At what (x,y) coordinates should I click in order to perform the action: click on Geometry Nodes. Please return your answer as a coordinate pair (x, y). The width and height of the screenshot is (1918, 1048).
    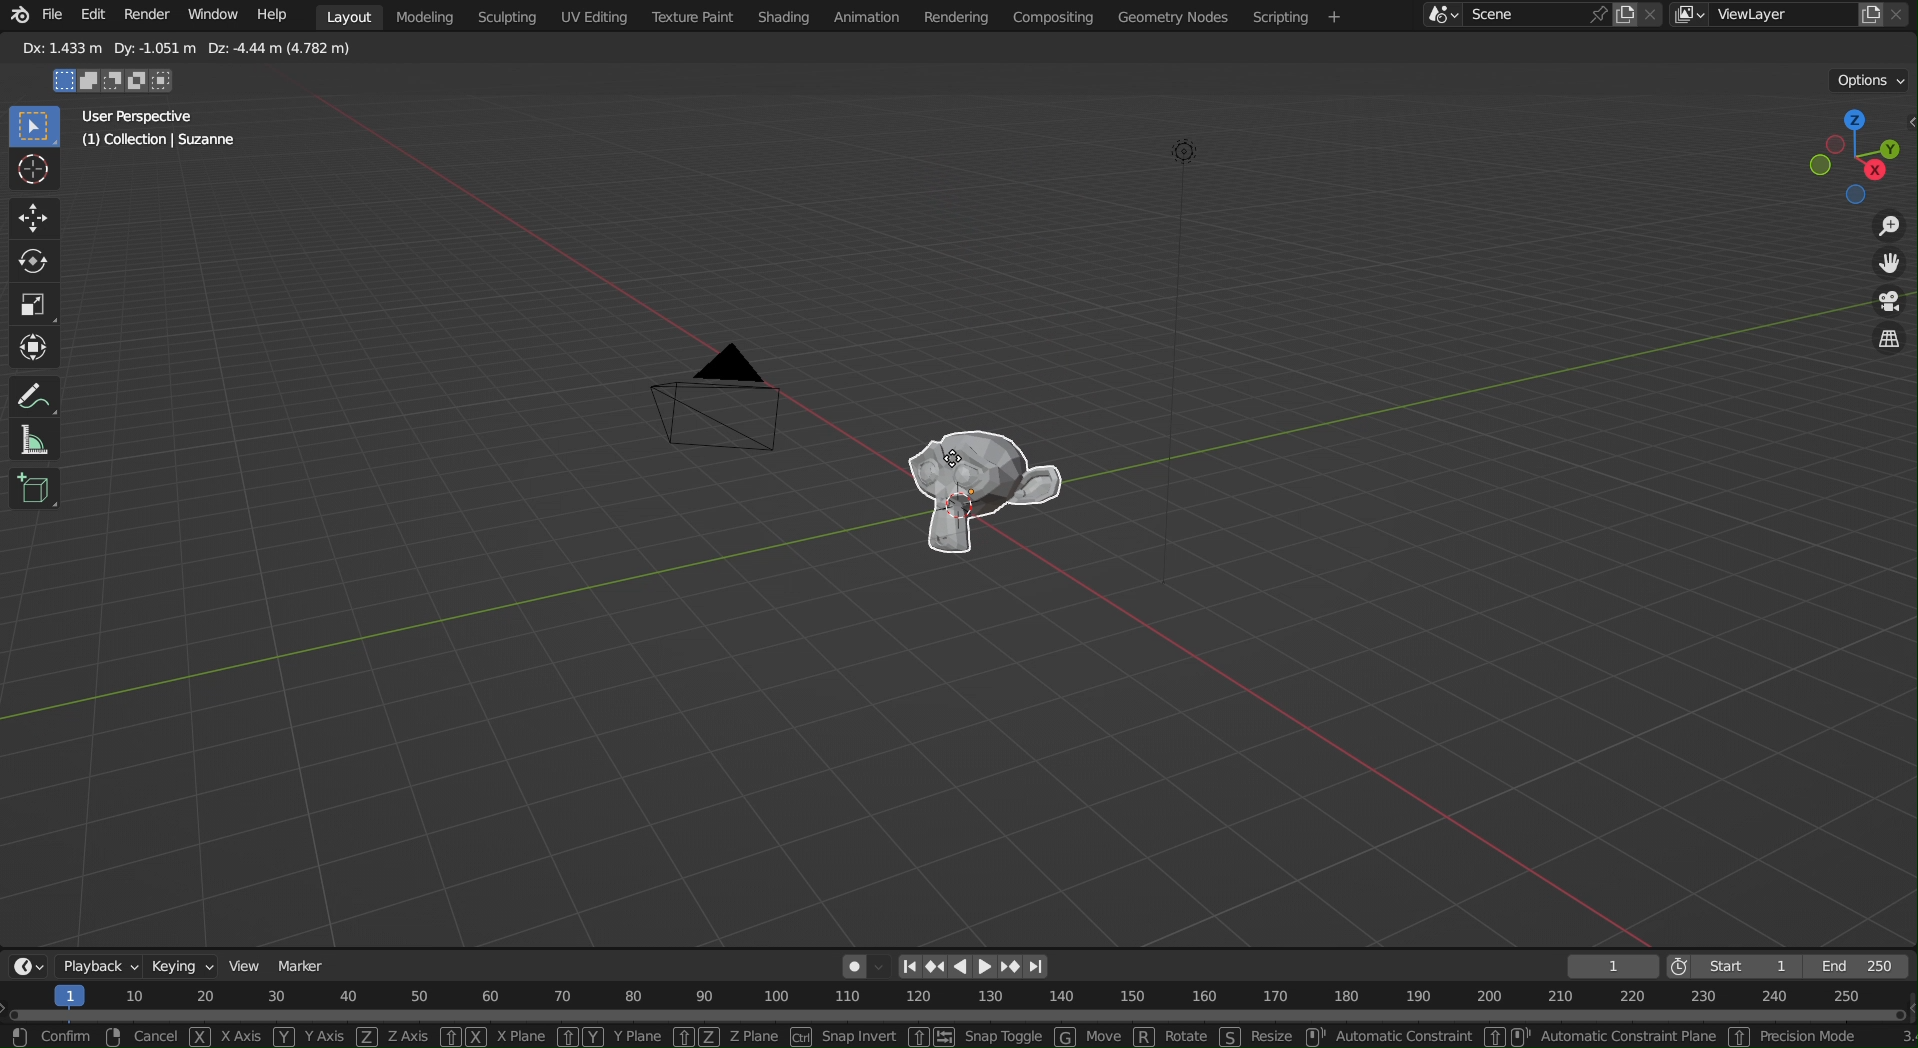
    Looking at the image, I should click on (1178, 18).